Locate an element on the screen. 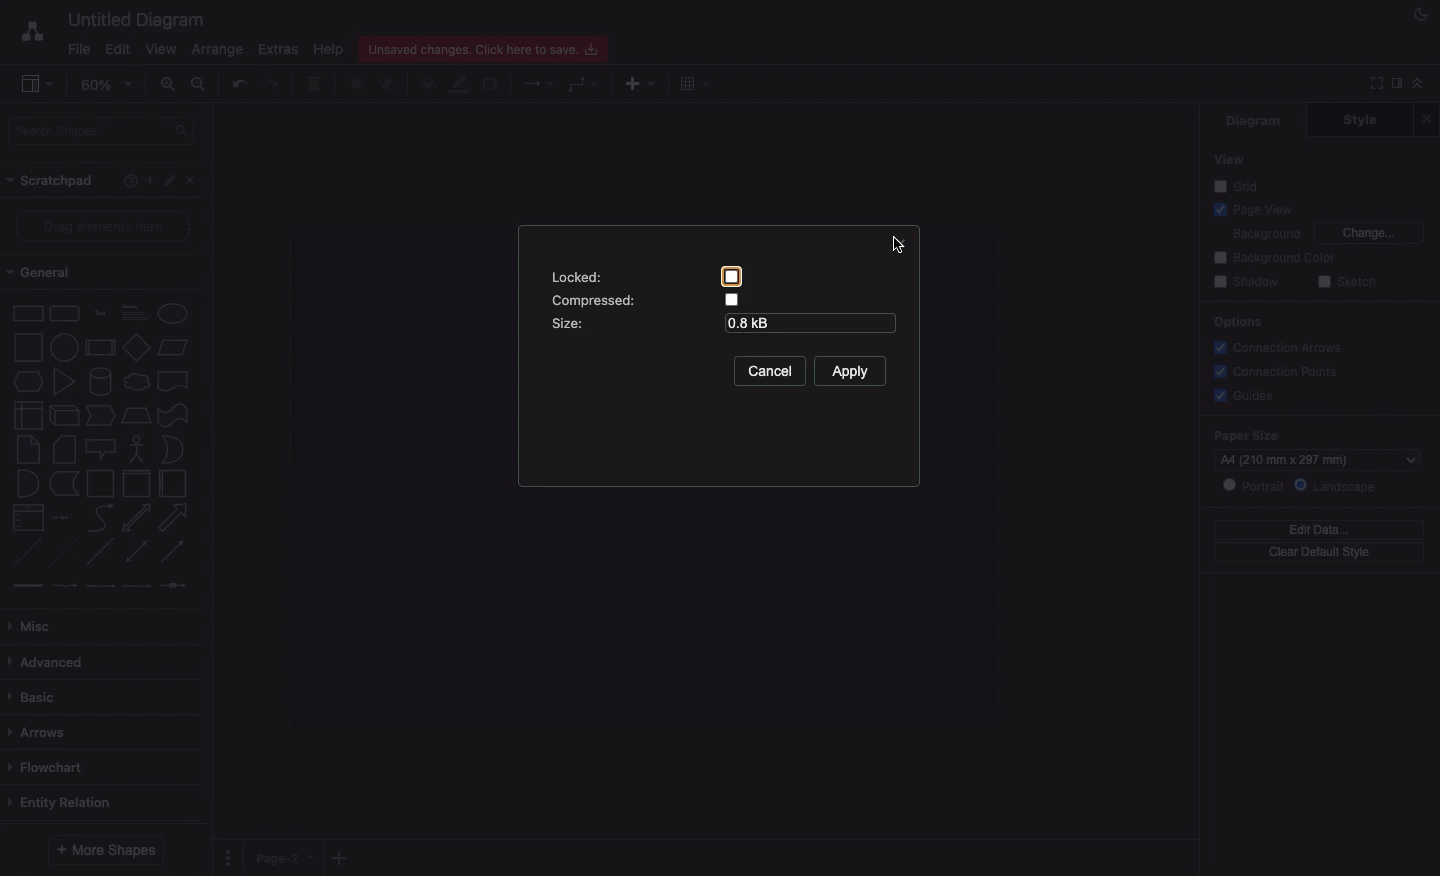 The width and height of the screenshot is (1440, 876). Scratchpad is located at coordinates (52, 180).